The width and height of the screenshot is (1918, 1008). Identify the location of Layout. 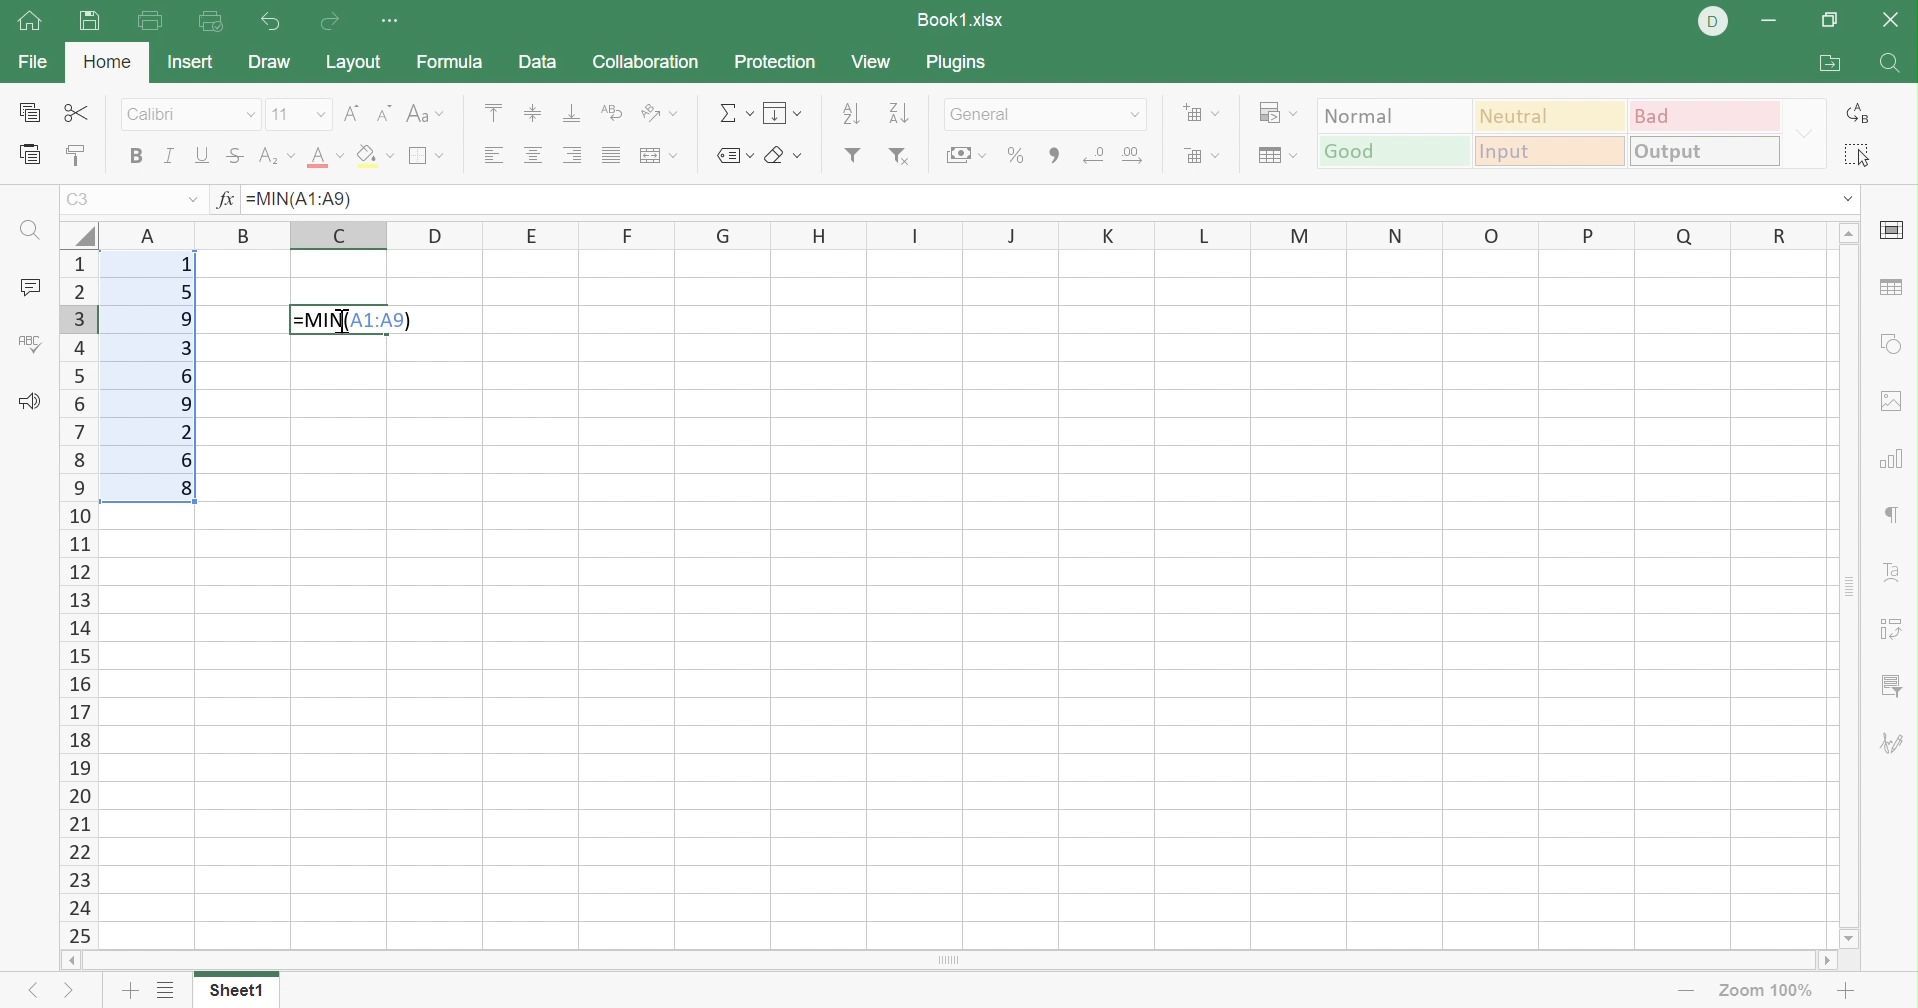
(354, 60).